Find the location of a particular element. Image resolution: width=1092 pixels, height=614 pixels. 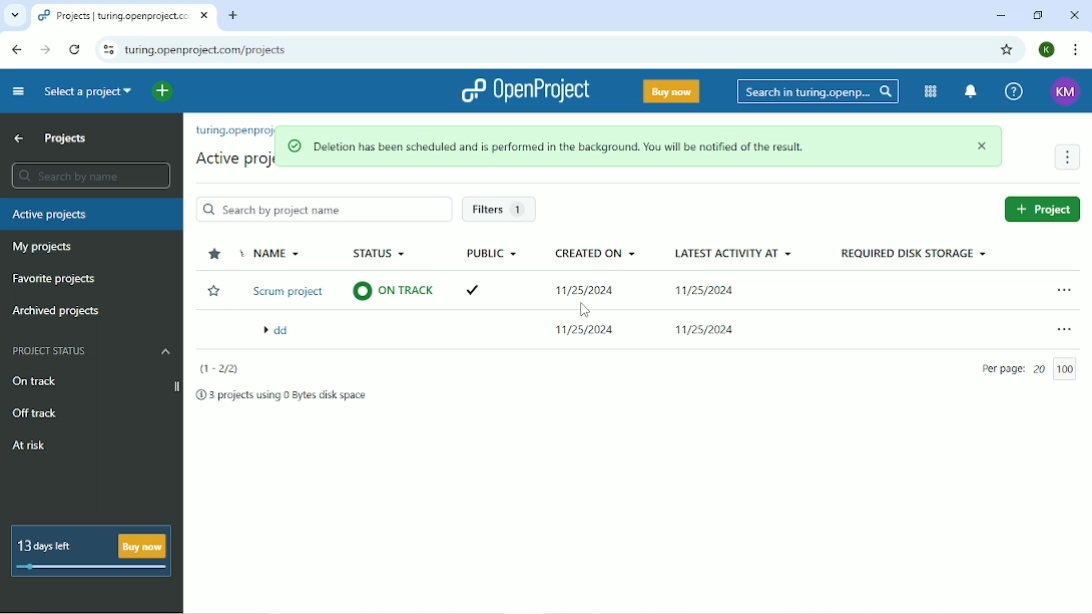

Forward is located at coordinates (43, 50).